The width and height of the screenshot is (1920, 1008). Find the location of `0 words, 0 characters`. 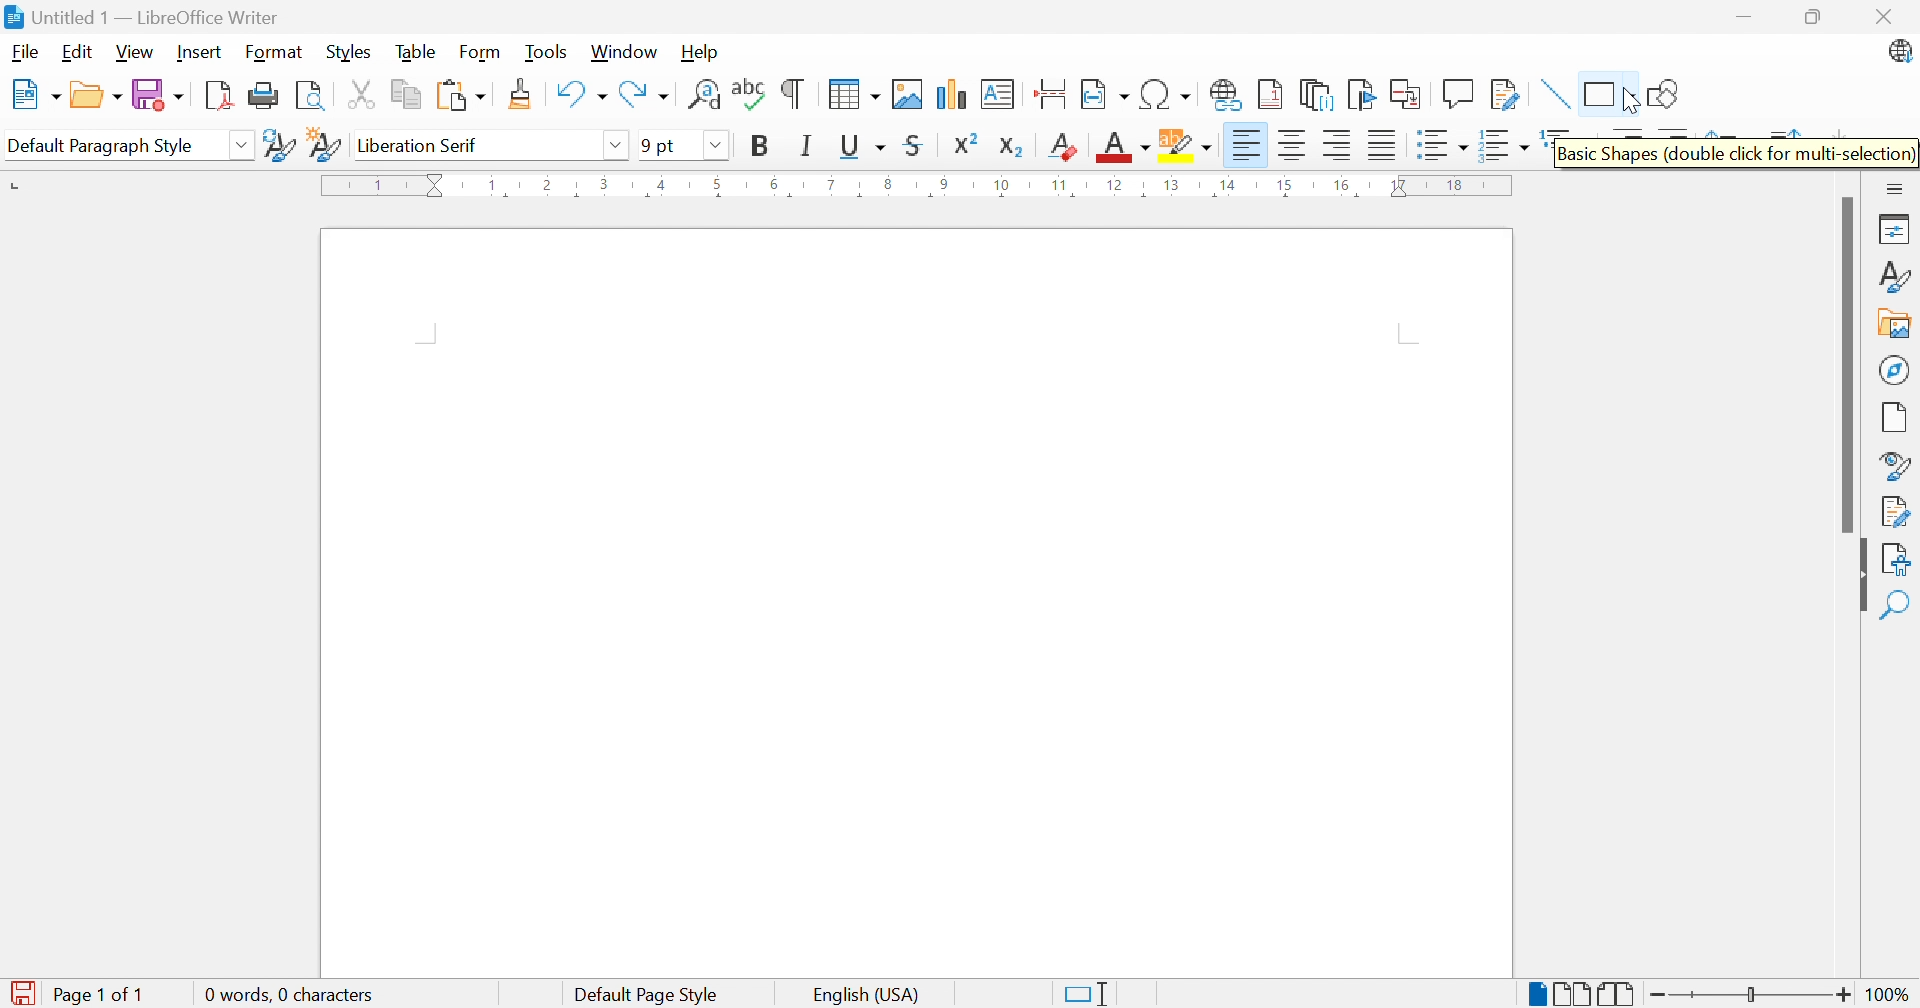

0 words, 0 characters is located at coordinates (287, 992).